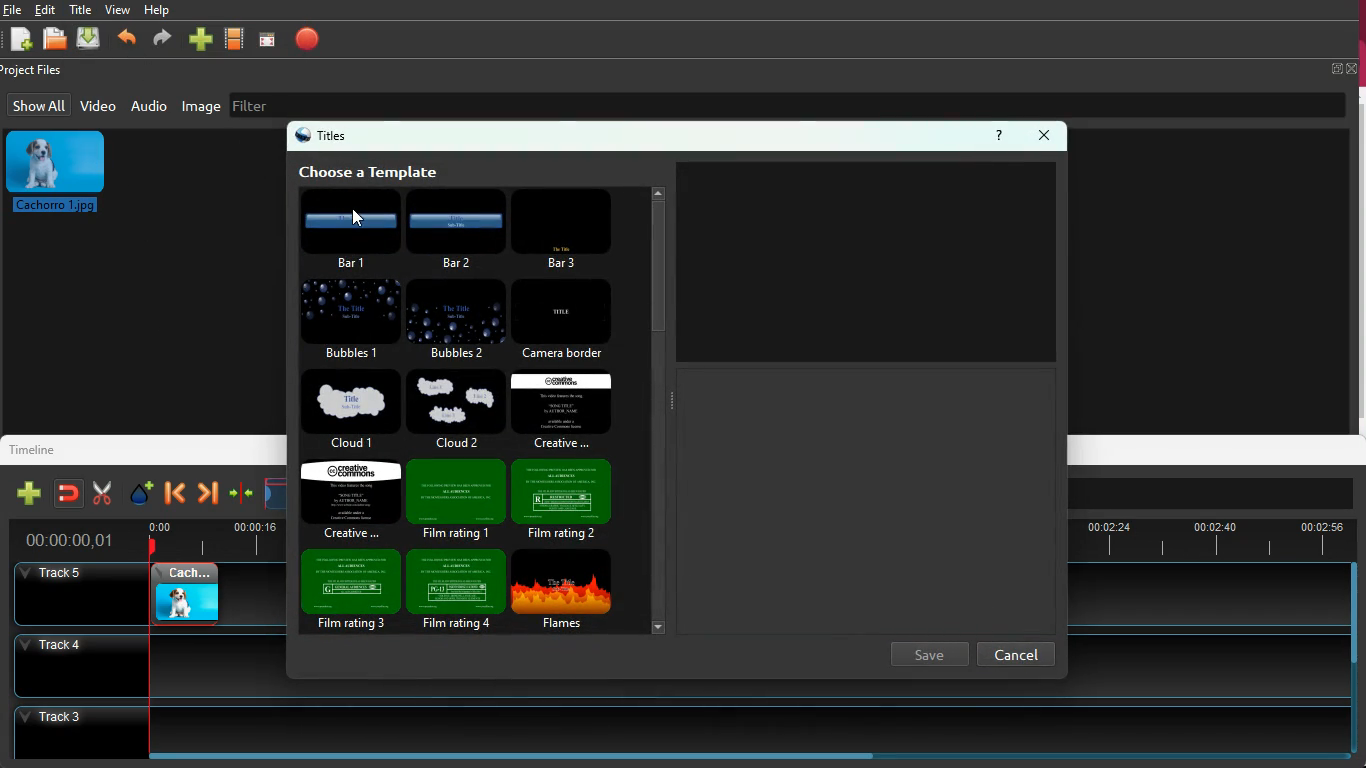 Image resolution: width=1366 pixels, height=768 pixels. Describe the element at coordinates (64, 172) in the screenshot. I see `image` at that location.